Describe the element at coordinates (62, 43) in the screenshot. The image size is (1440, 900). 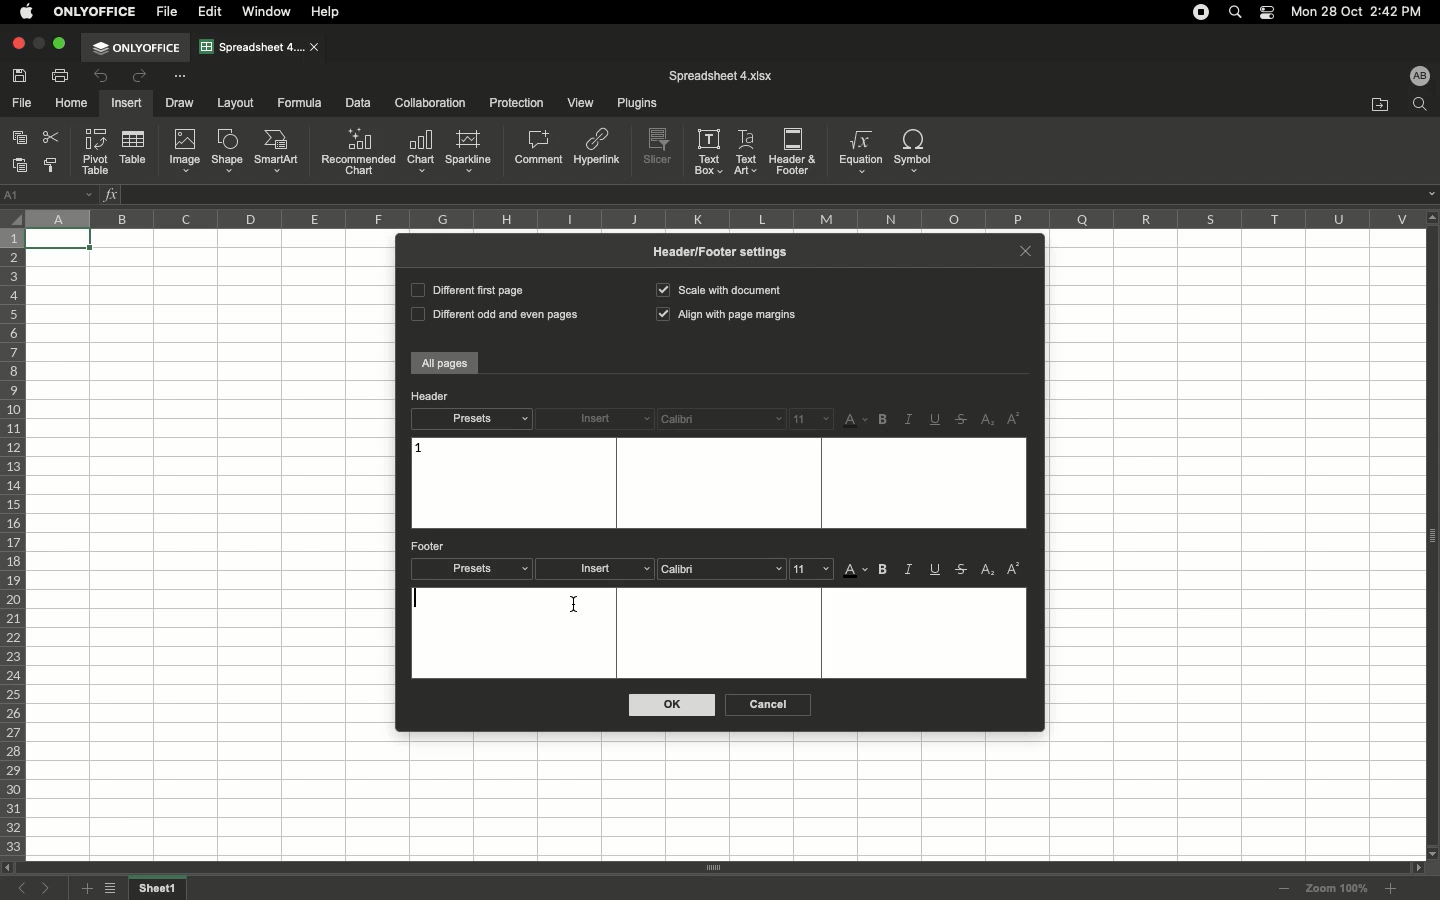
I see `Maximize` at that location.